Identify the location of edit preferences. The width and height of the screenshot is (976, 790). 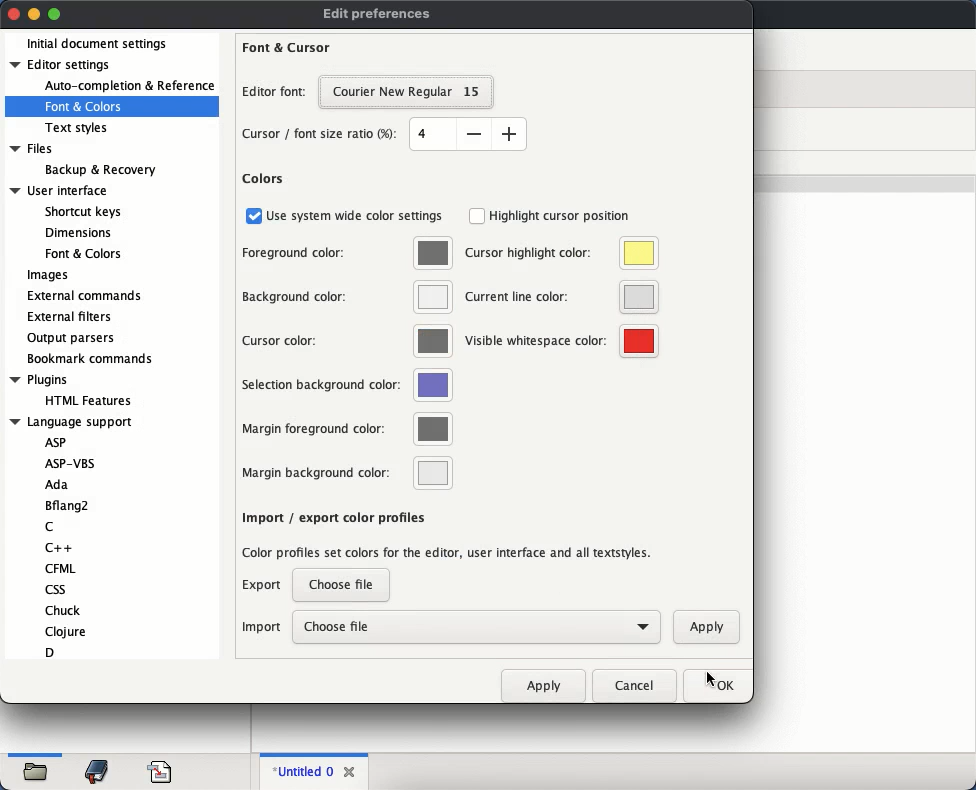
(377, 15).